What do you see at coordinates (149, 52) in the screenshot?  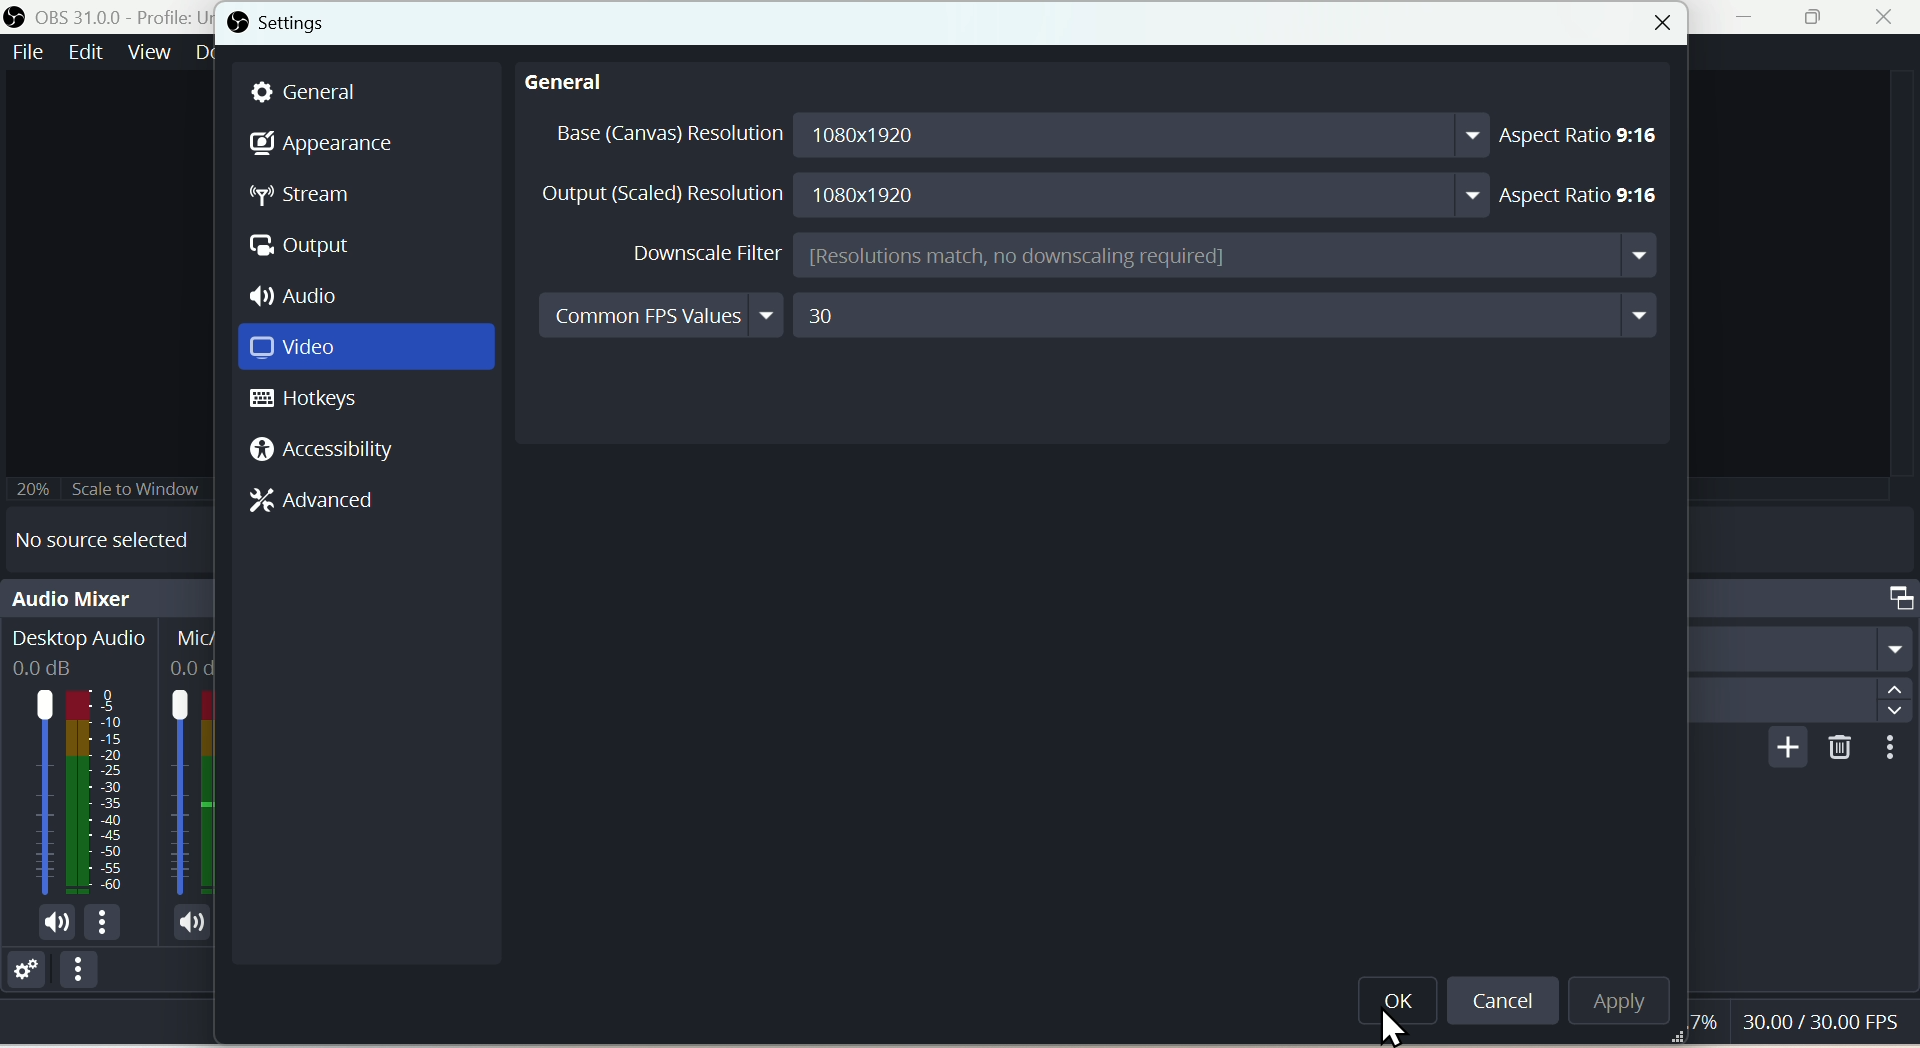 I see `view` at bounding box center [149, 52].